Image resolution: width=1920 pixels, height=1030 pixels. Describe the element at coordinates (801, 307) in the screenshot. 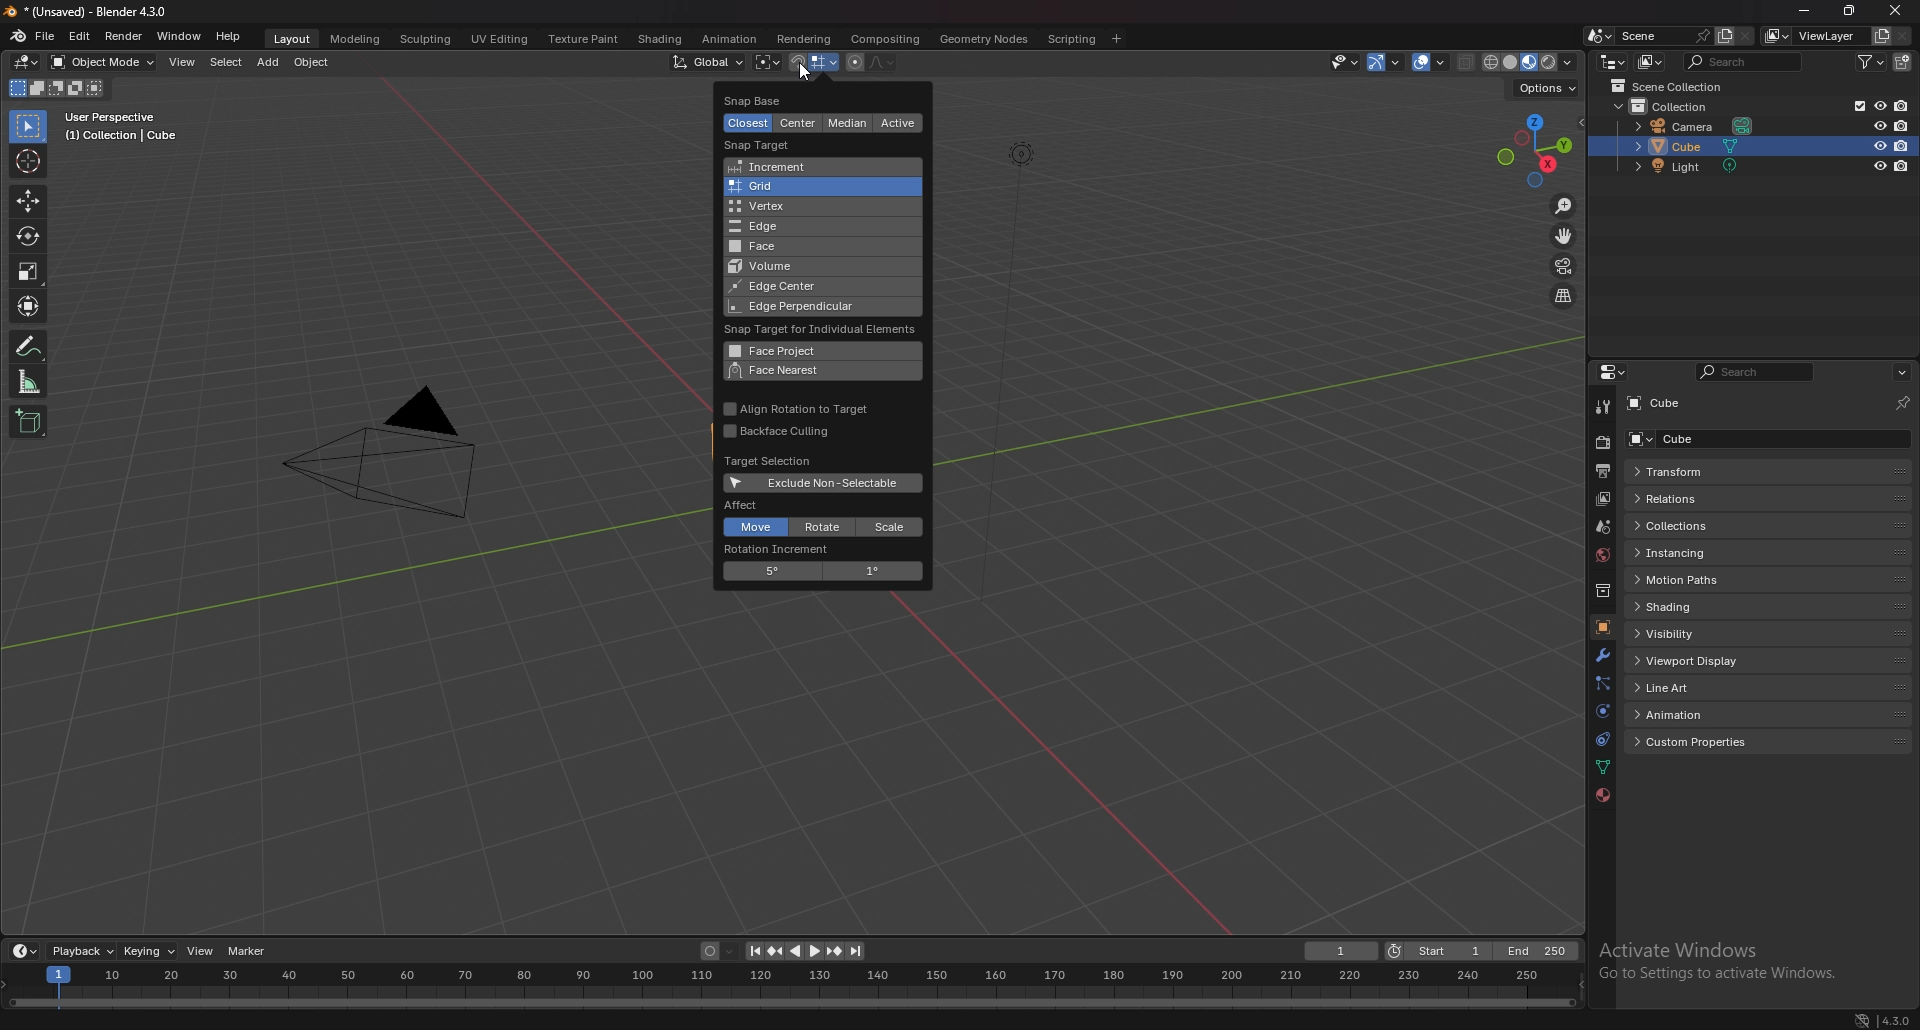

I see `edge perpendicular` at that location.